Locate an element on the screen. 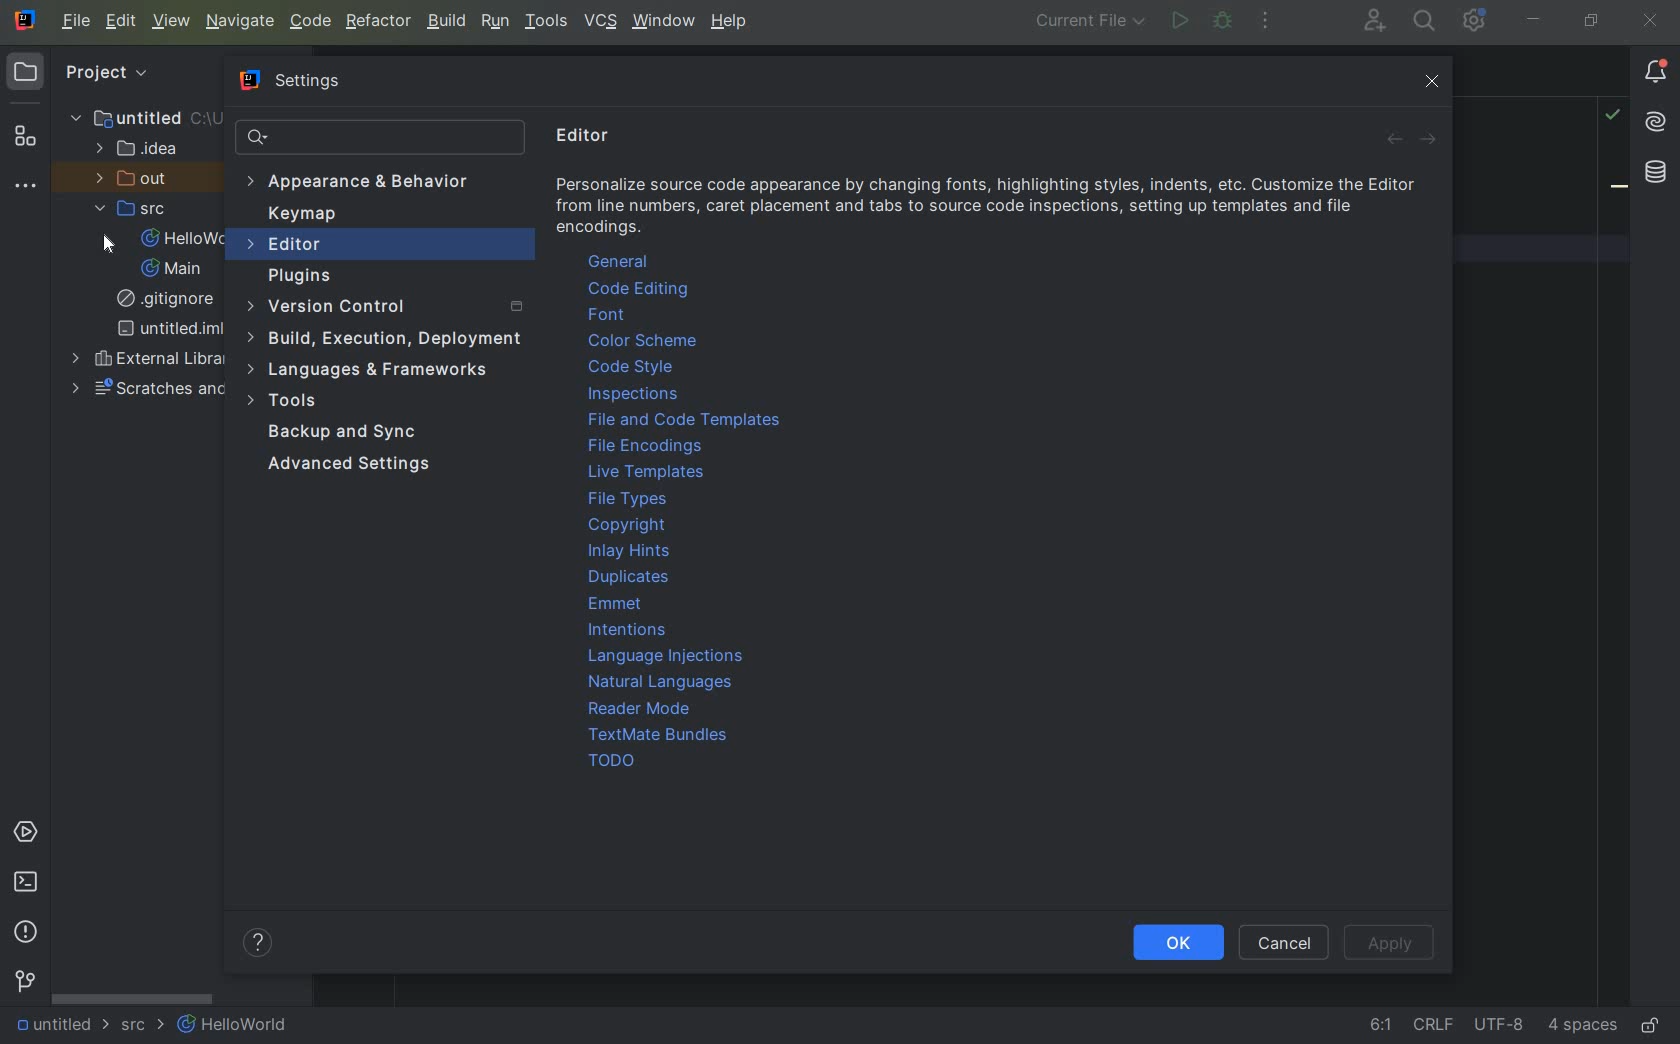 This screenshot has height=1044, width=1680. Ok is located at coordinates (1179, 941).